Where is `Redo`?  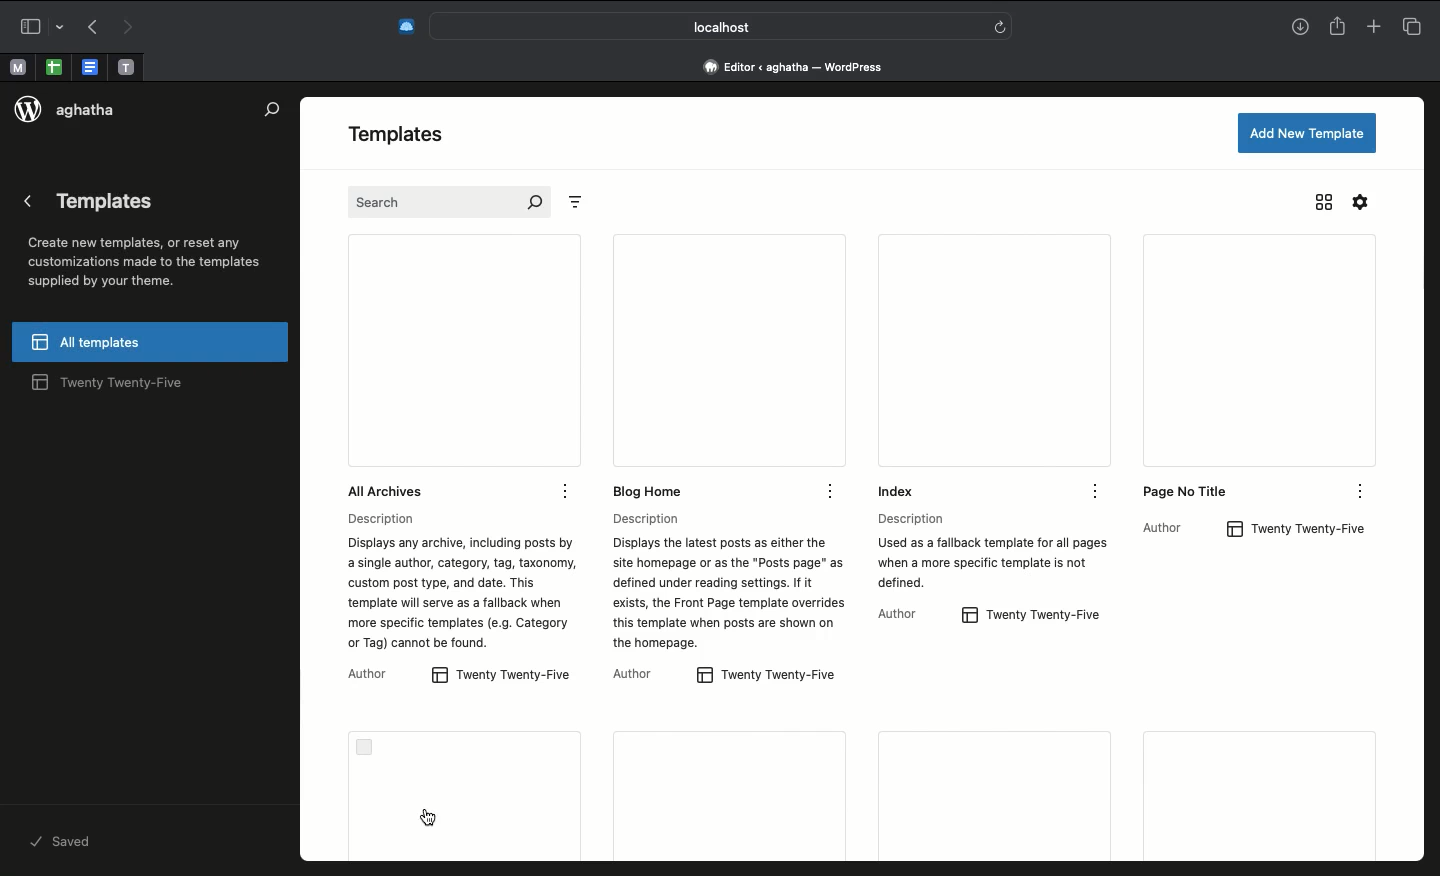
Redo is located at coordinates (125, 28).